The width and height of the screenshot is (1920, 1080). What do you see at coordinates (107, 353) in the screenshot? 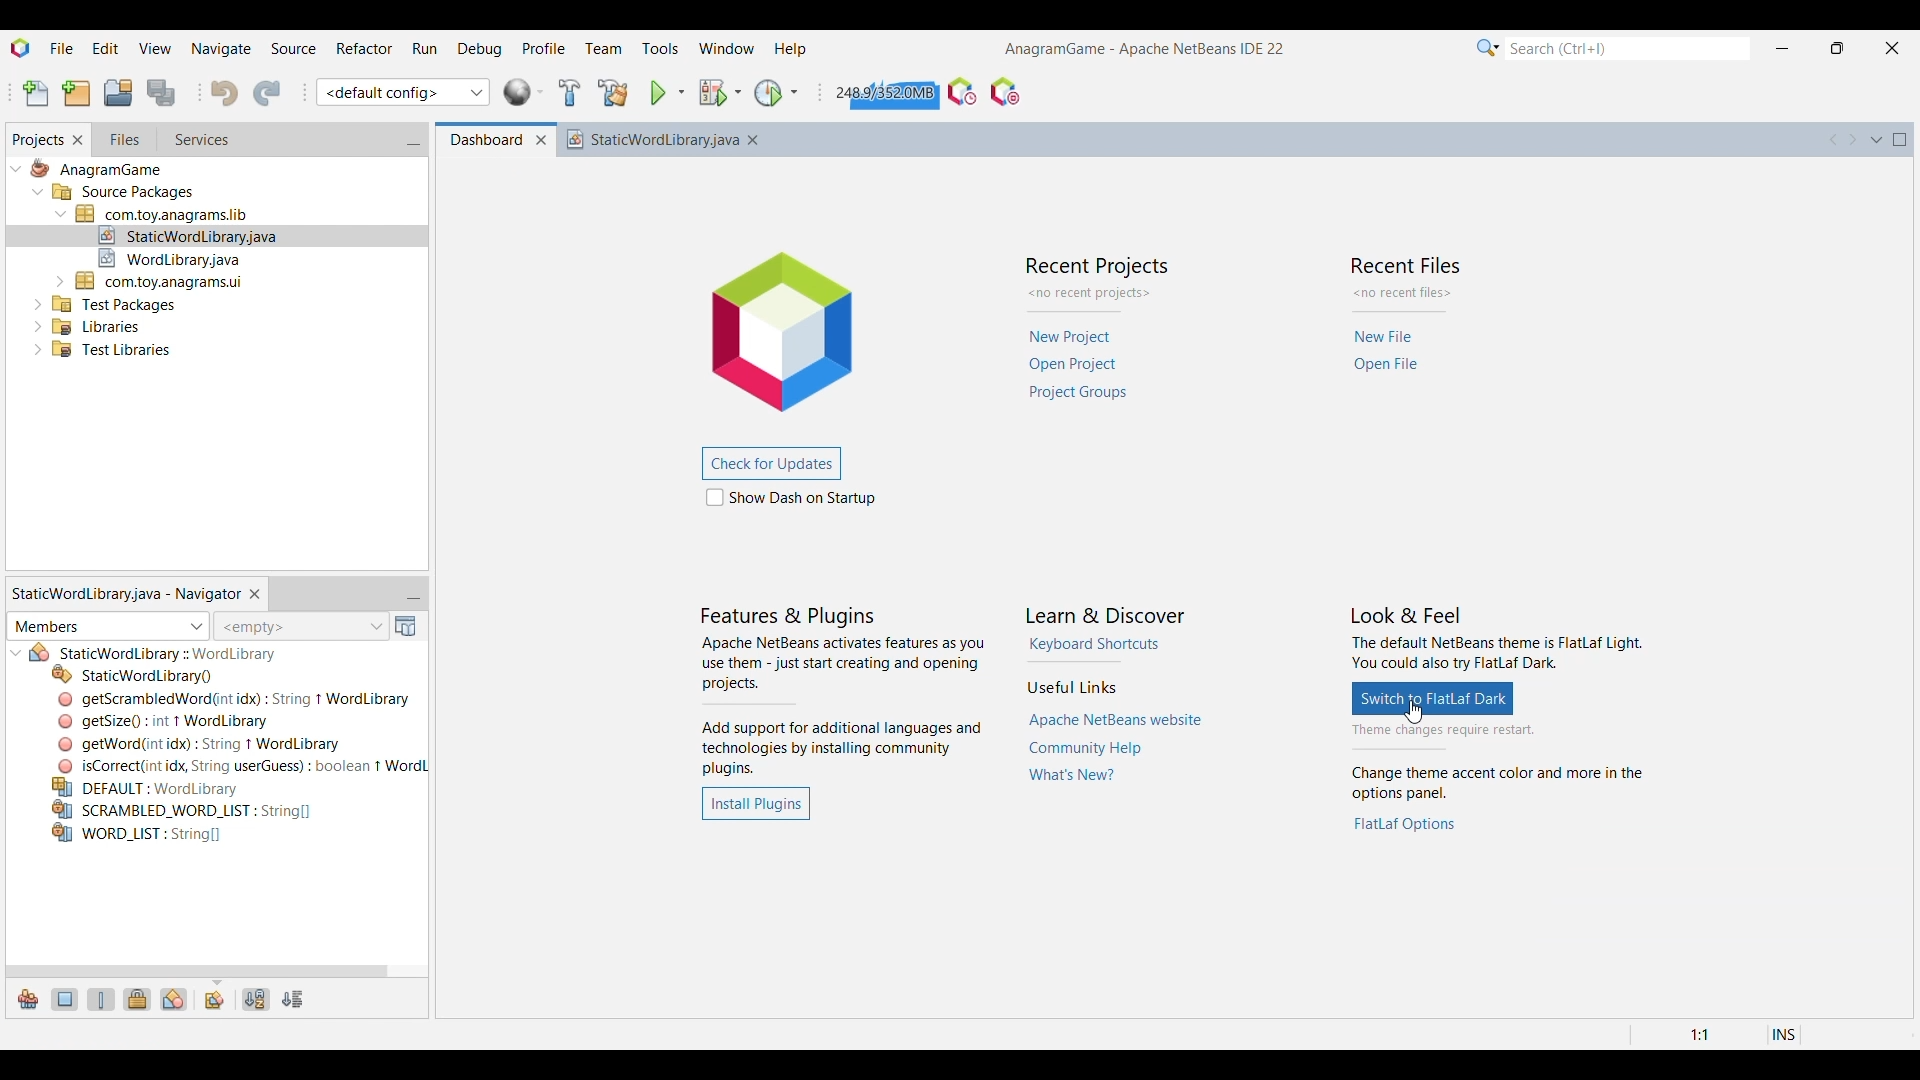
I see `` at bounding box center [107, 353].